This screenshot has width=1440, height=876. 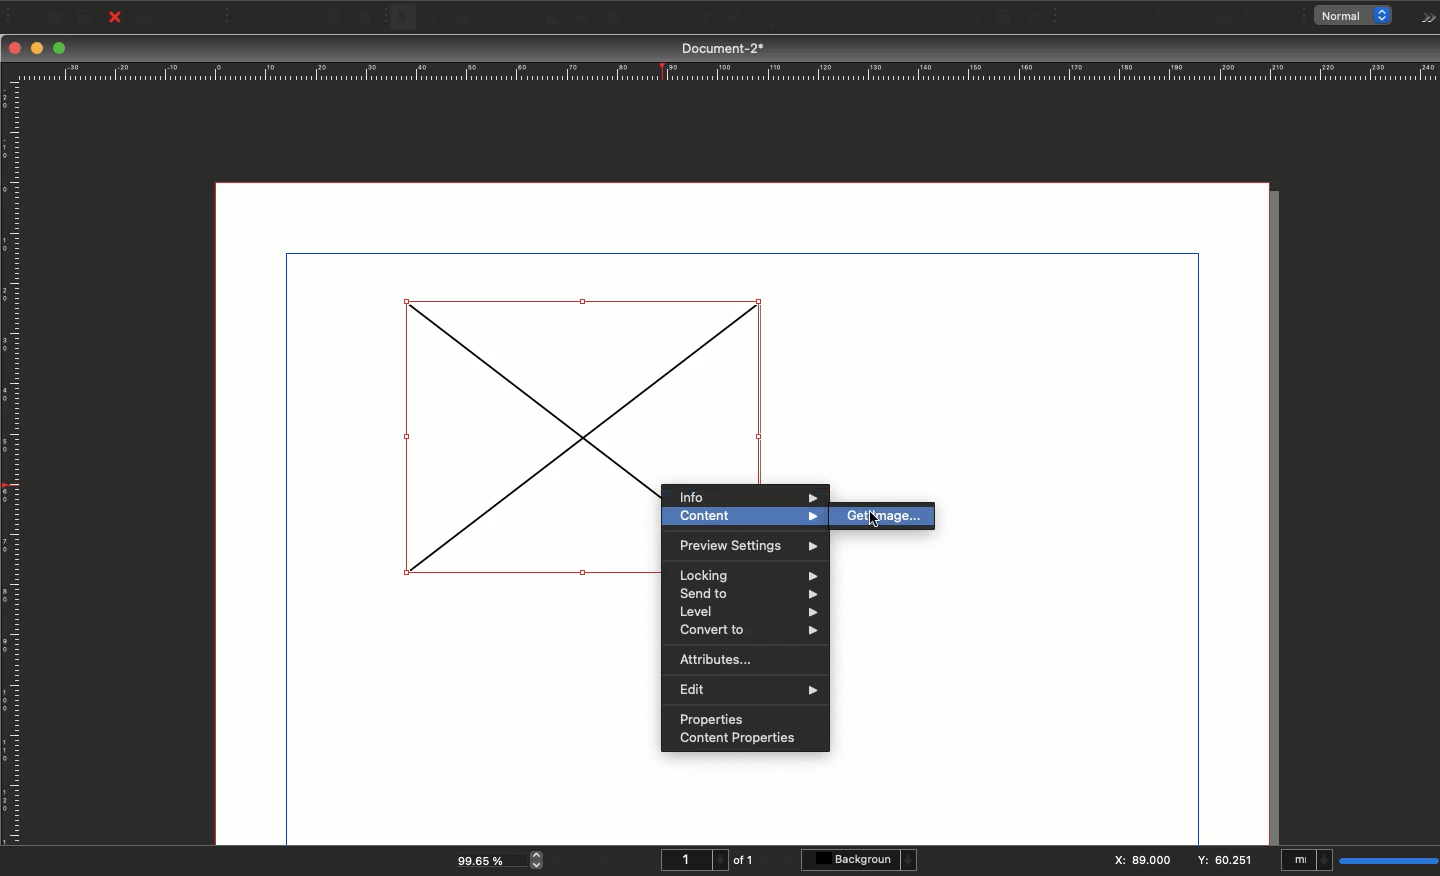 I want to click on Link annotation, so click(x=1286, y=18).